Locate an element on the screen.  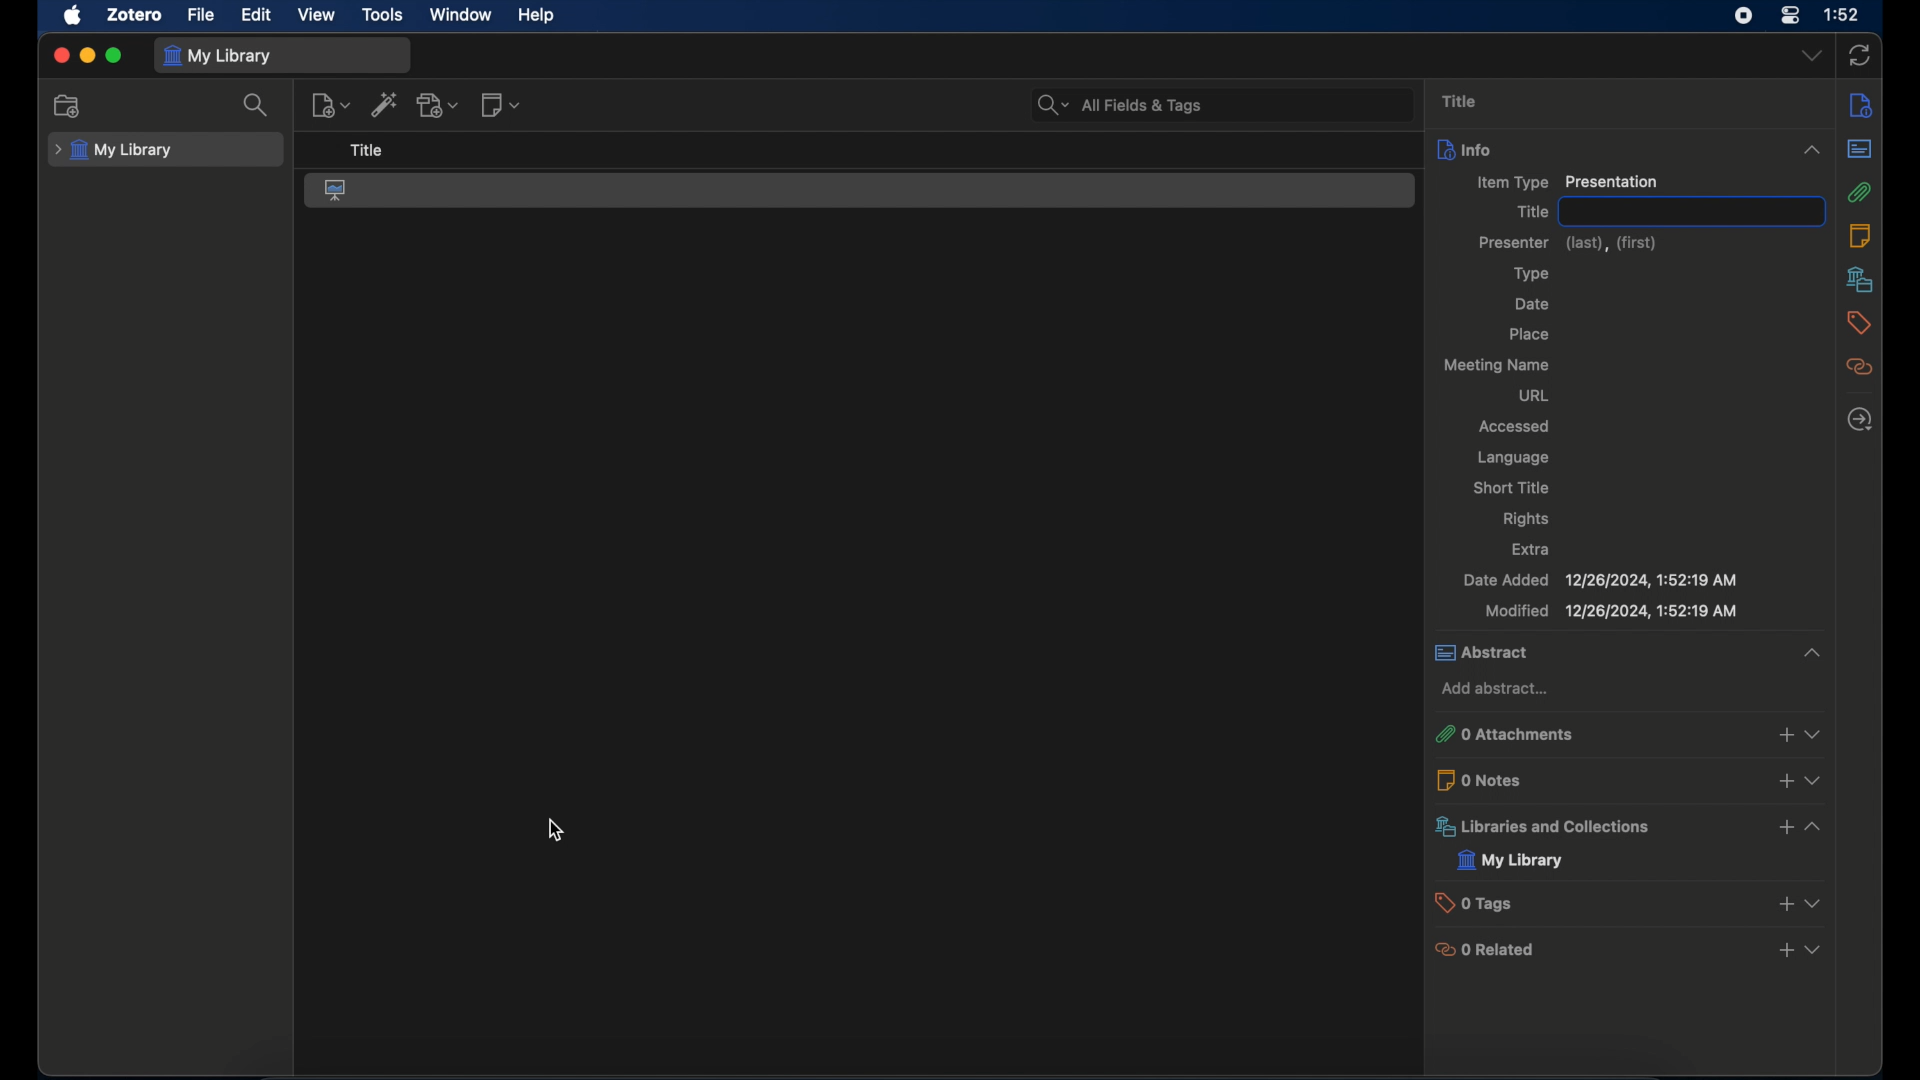
new note is located at coordinates (503, 106).